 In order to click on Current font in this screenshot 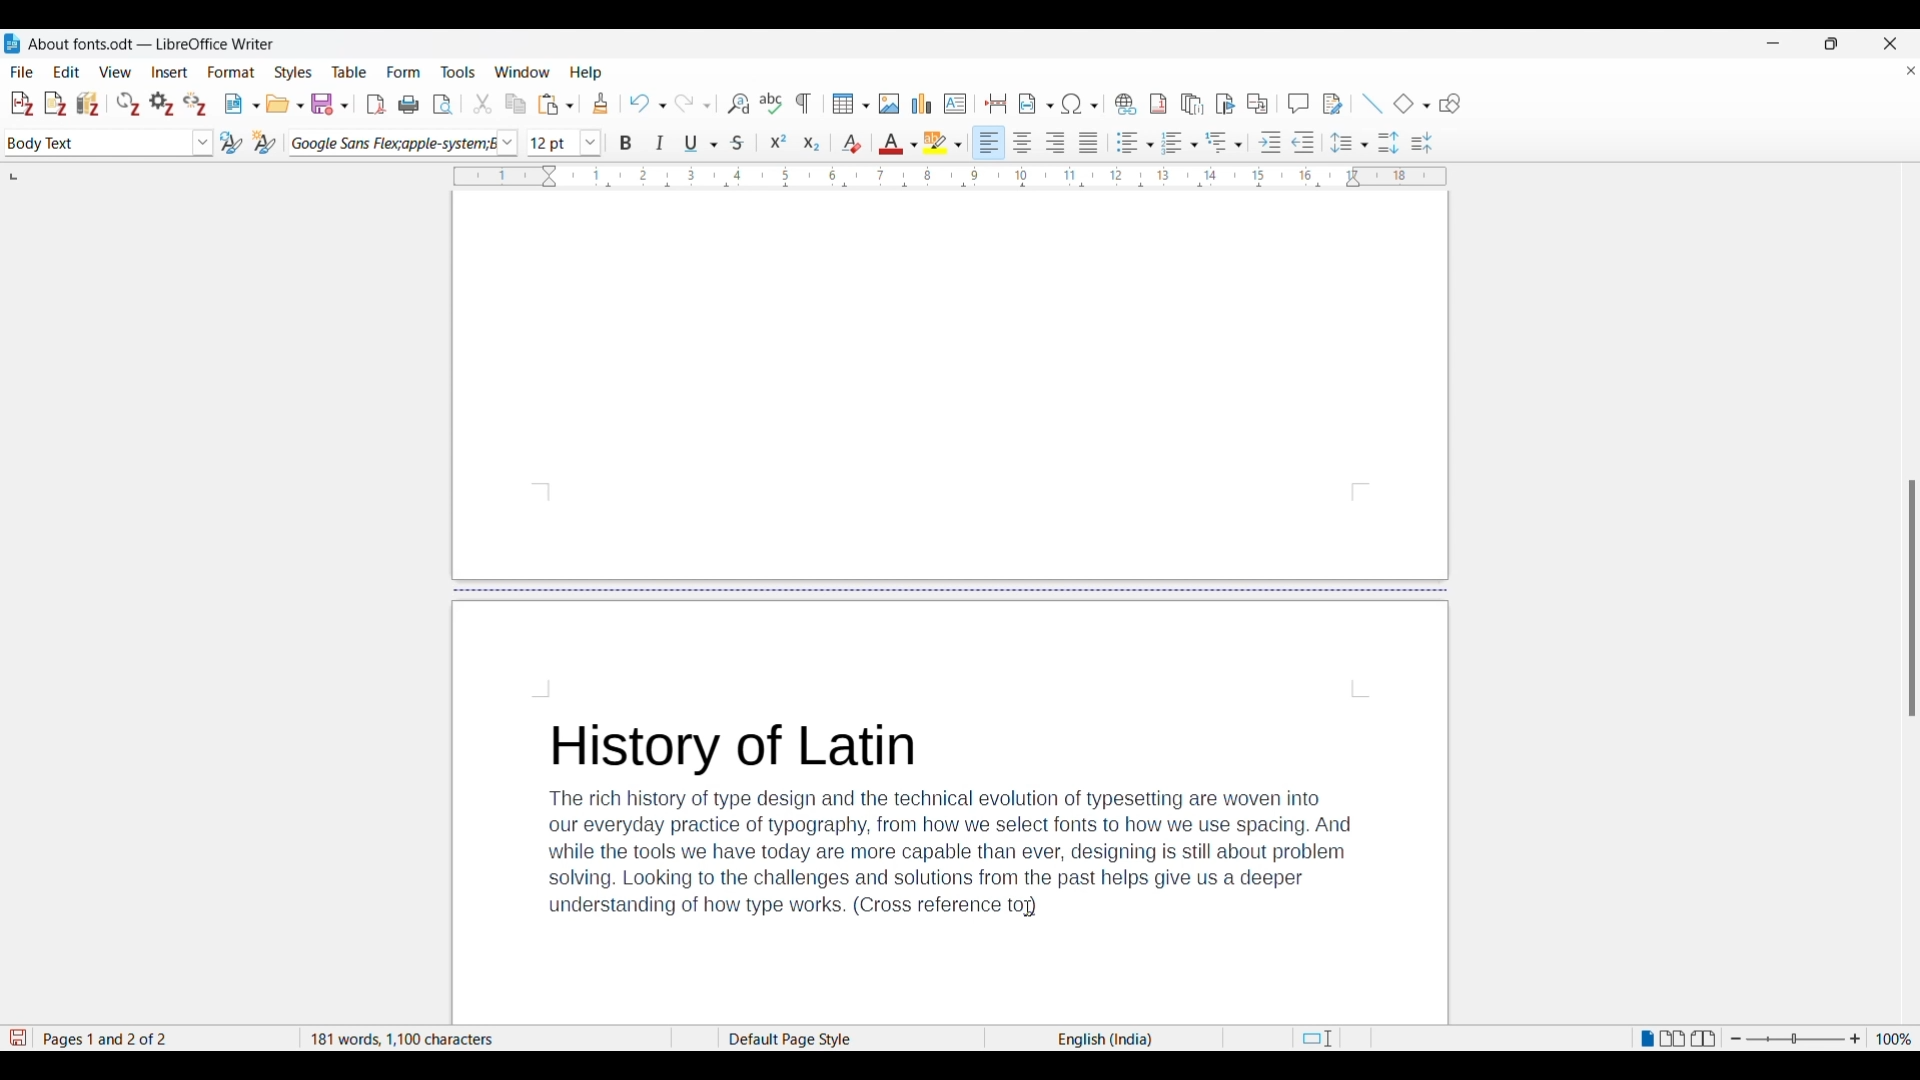, I will do `click(390, 143)`.